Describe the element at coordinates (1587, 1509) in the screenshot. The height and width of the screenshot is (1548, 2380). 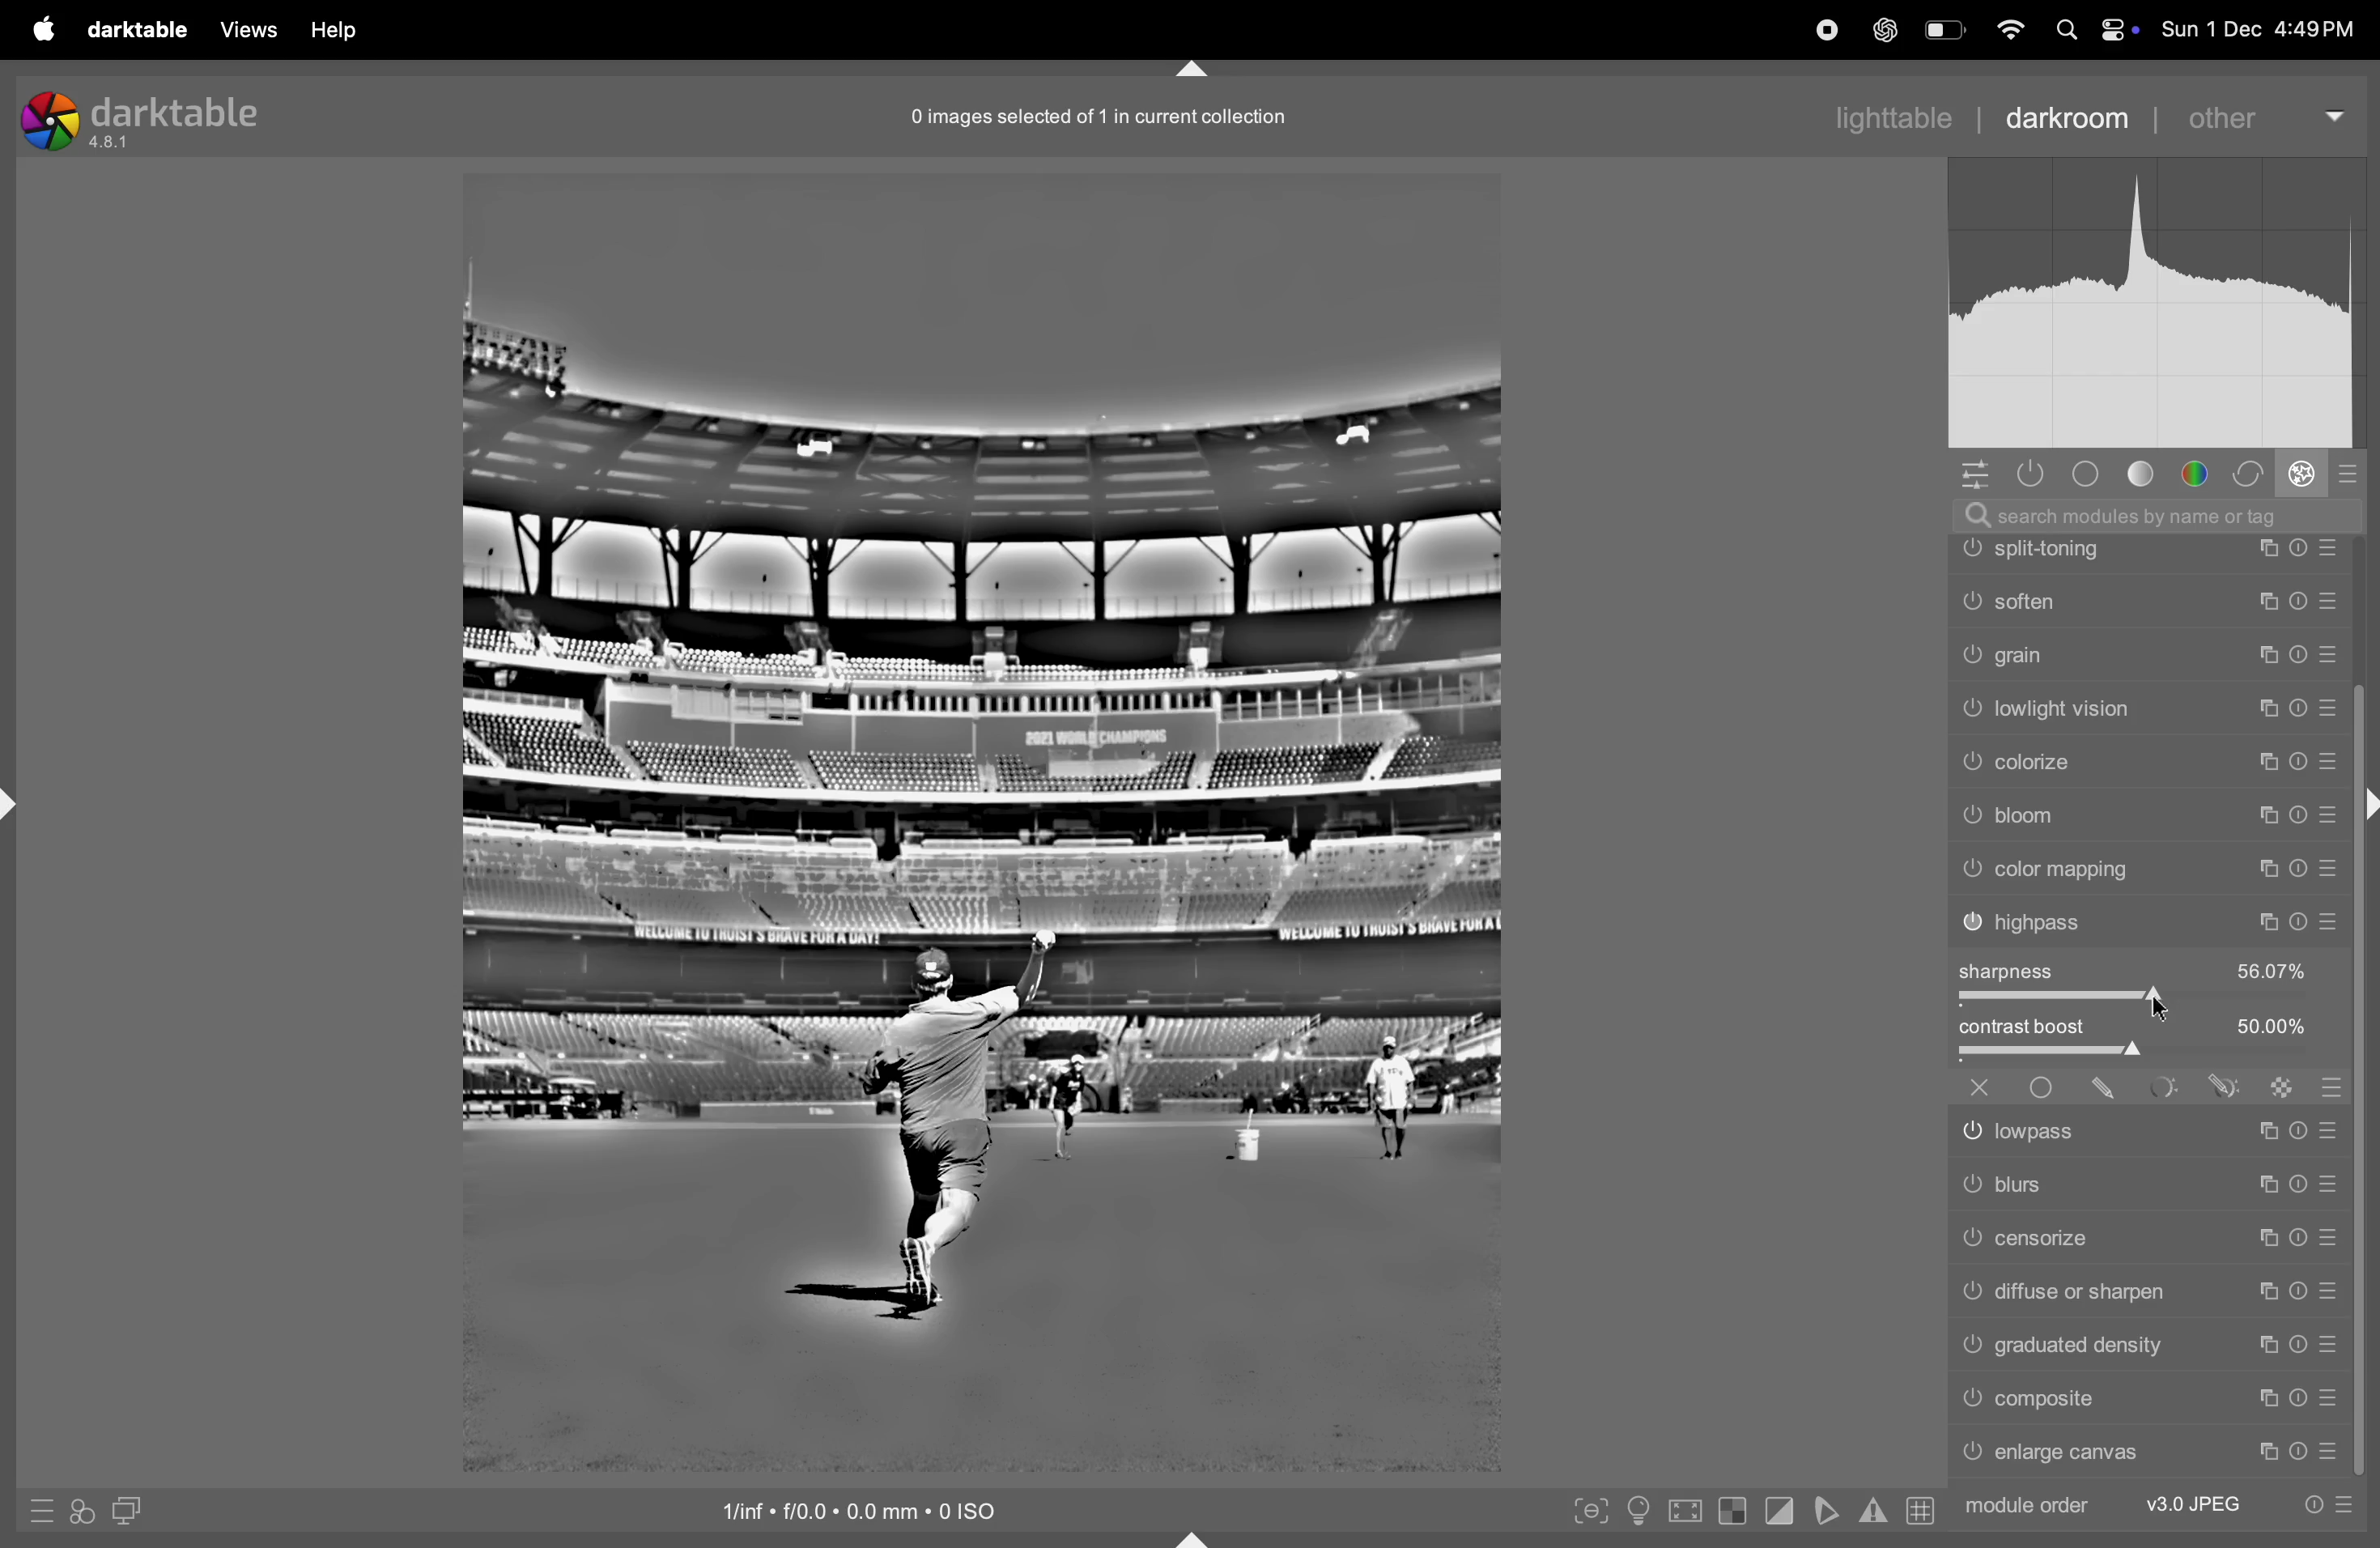
I see `toggle peak focusing mode` at that location.